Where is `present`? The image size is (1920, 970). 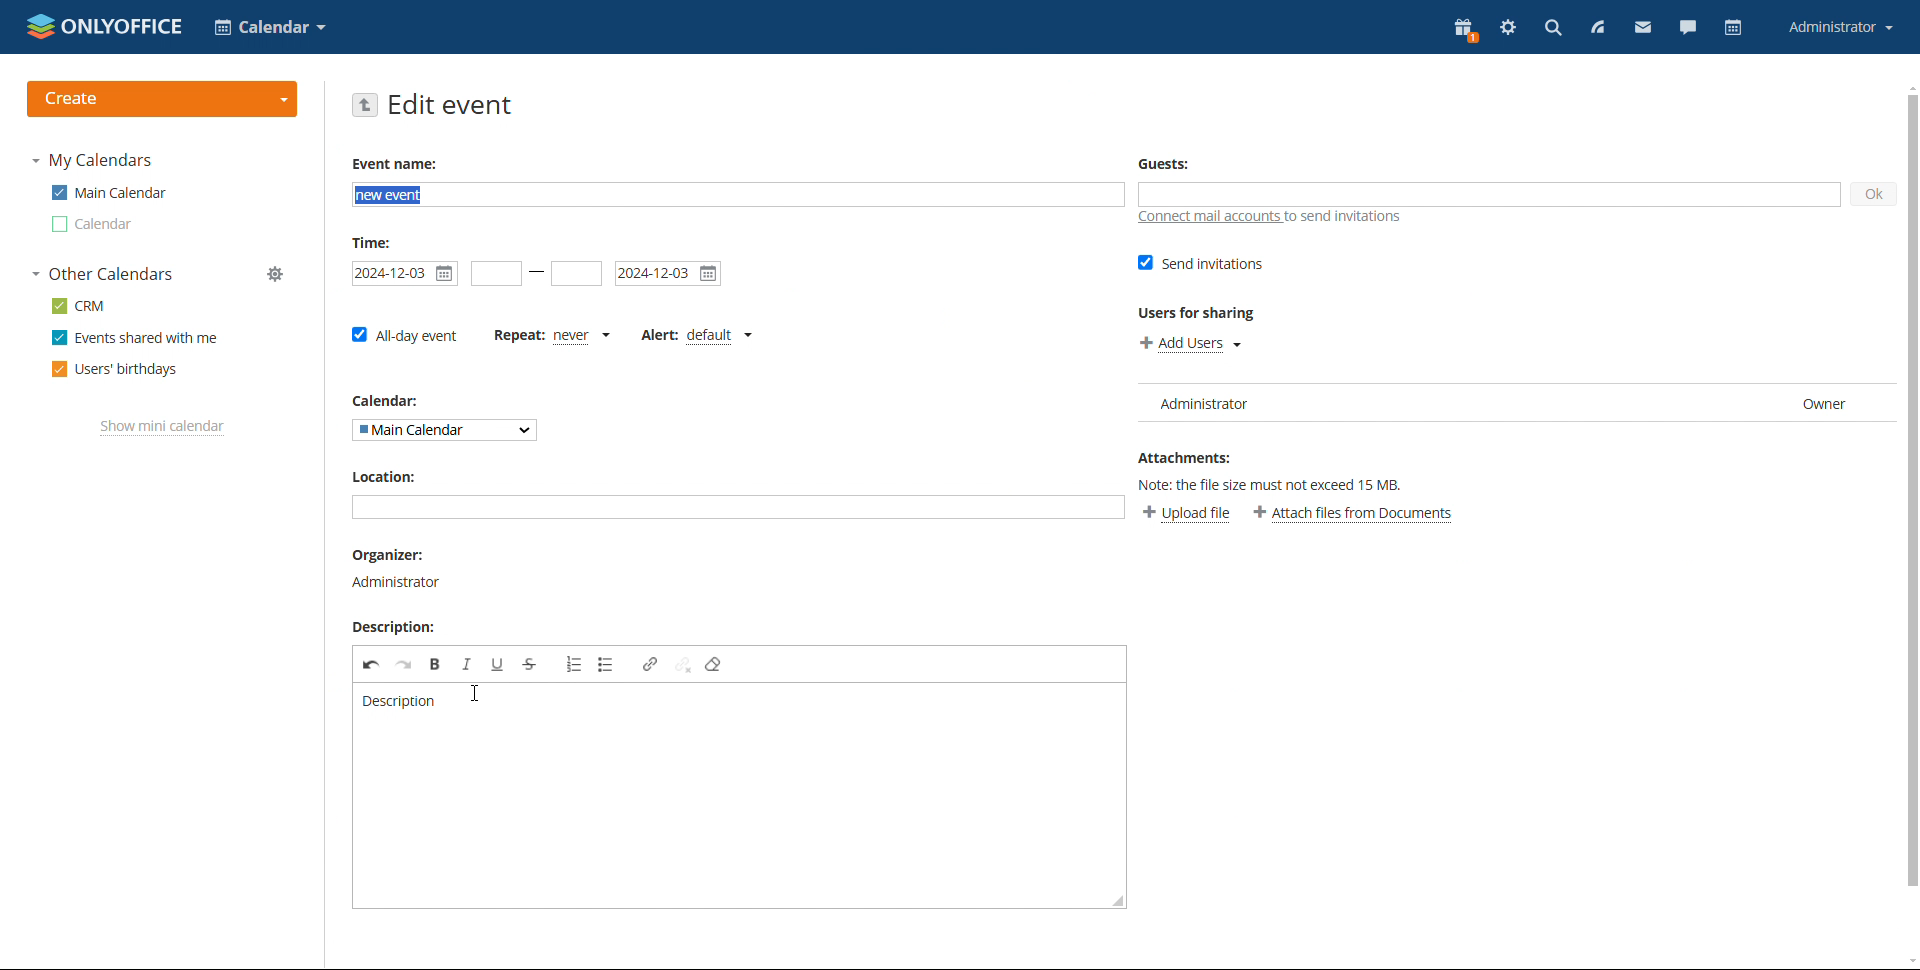
present is located at coordinates (1466, 30).